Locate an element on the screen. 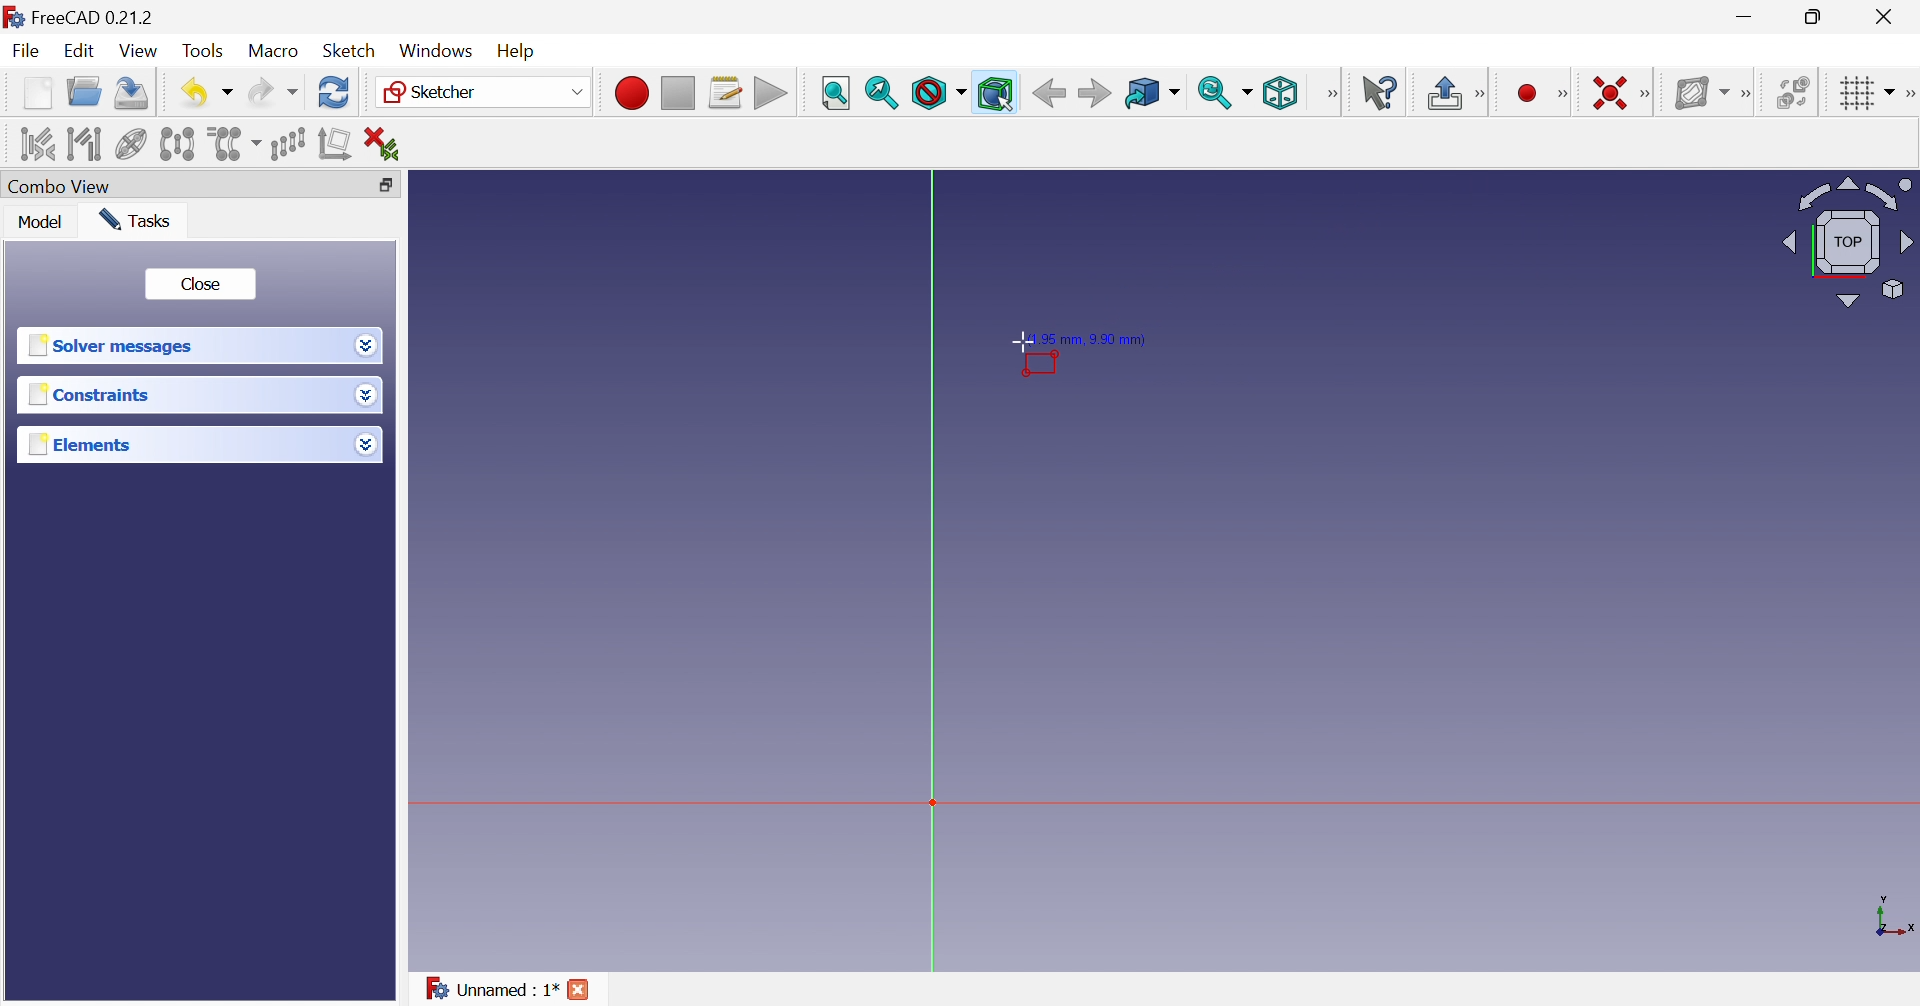  Elements is located at coordinates (82, 444).